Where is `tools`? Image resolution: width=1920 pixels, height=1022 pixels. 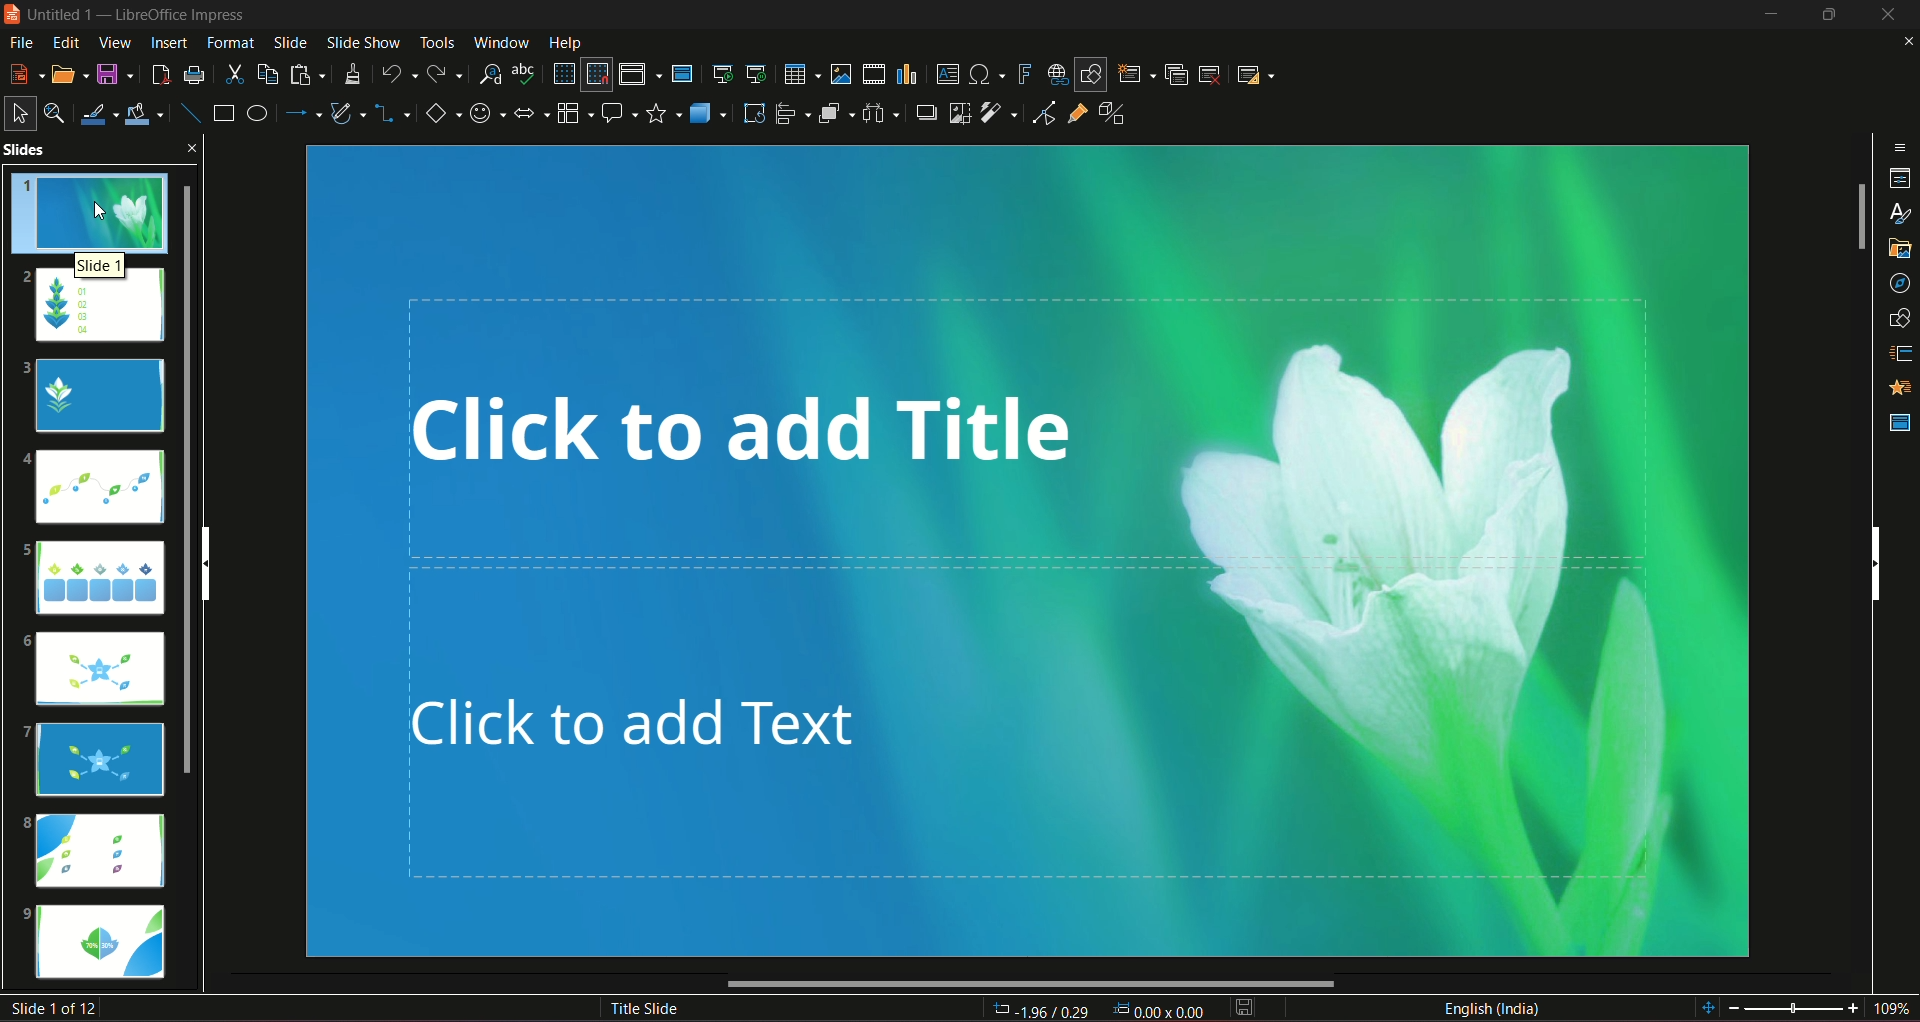 tools is located at coordinates (434, 41).